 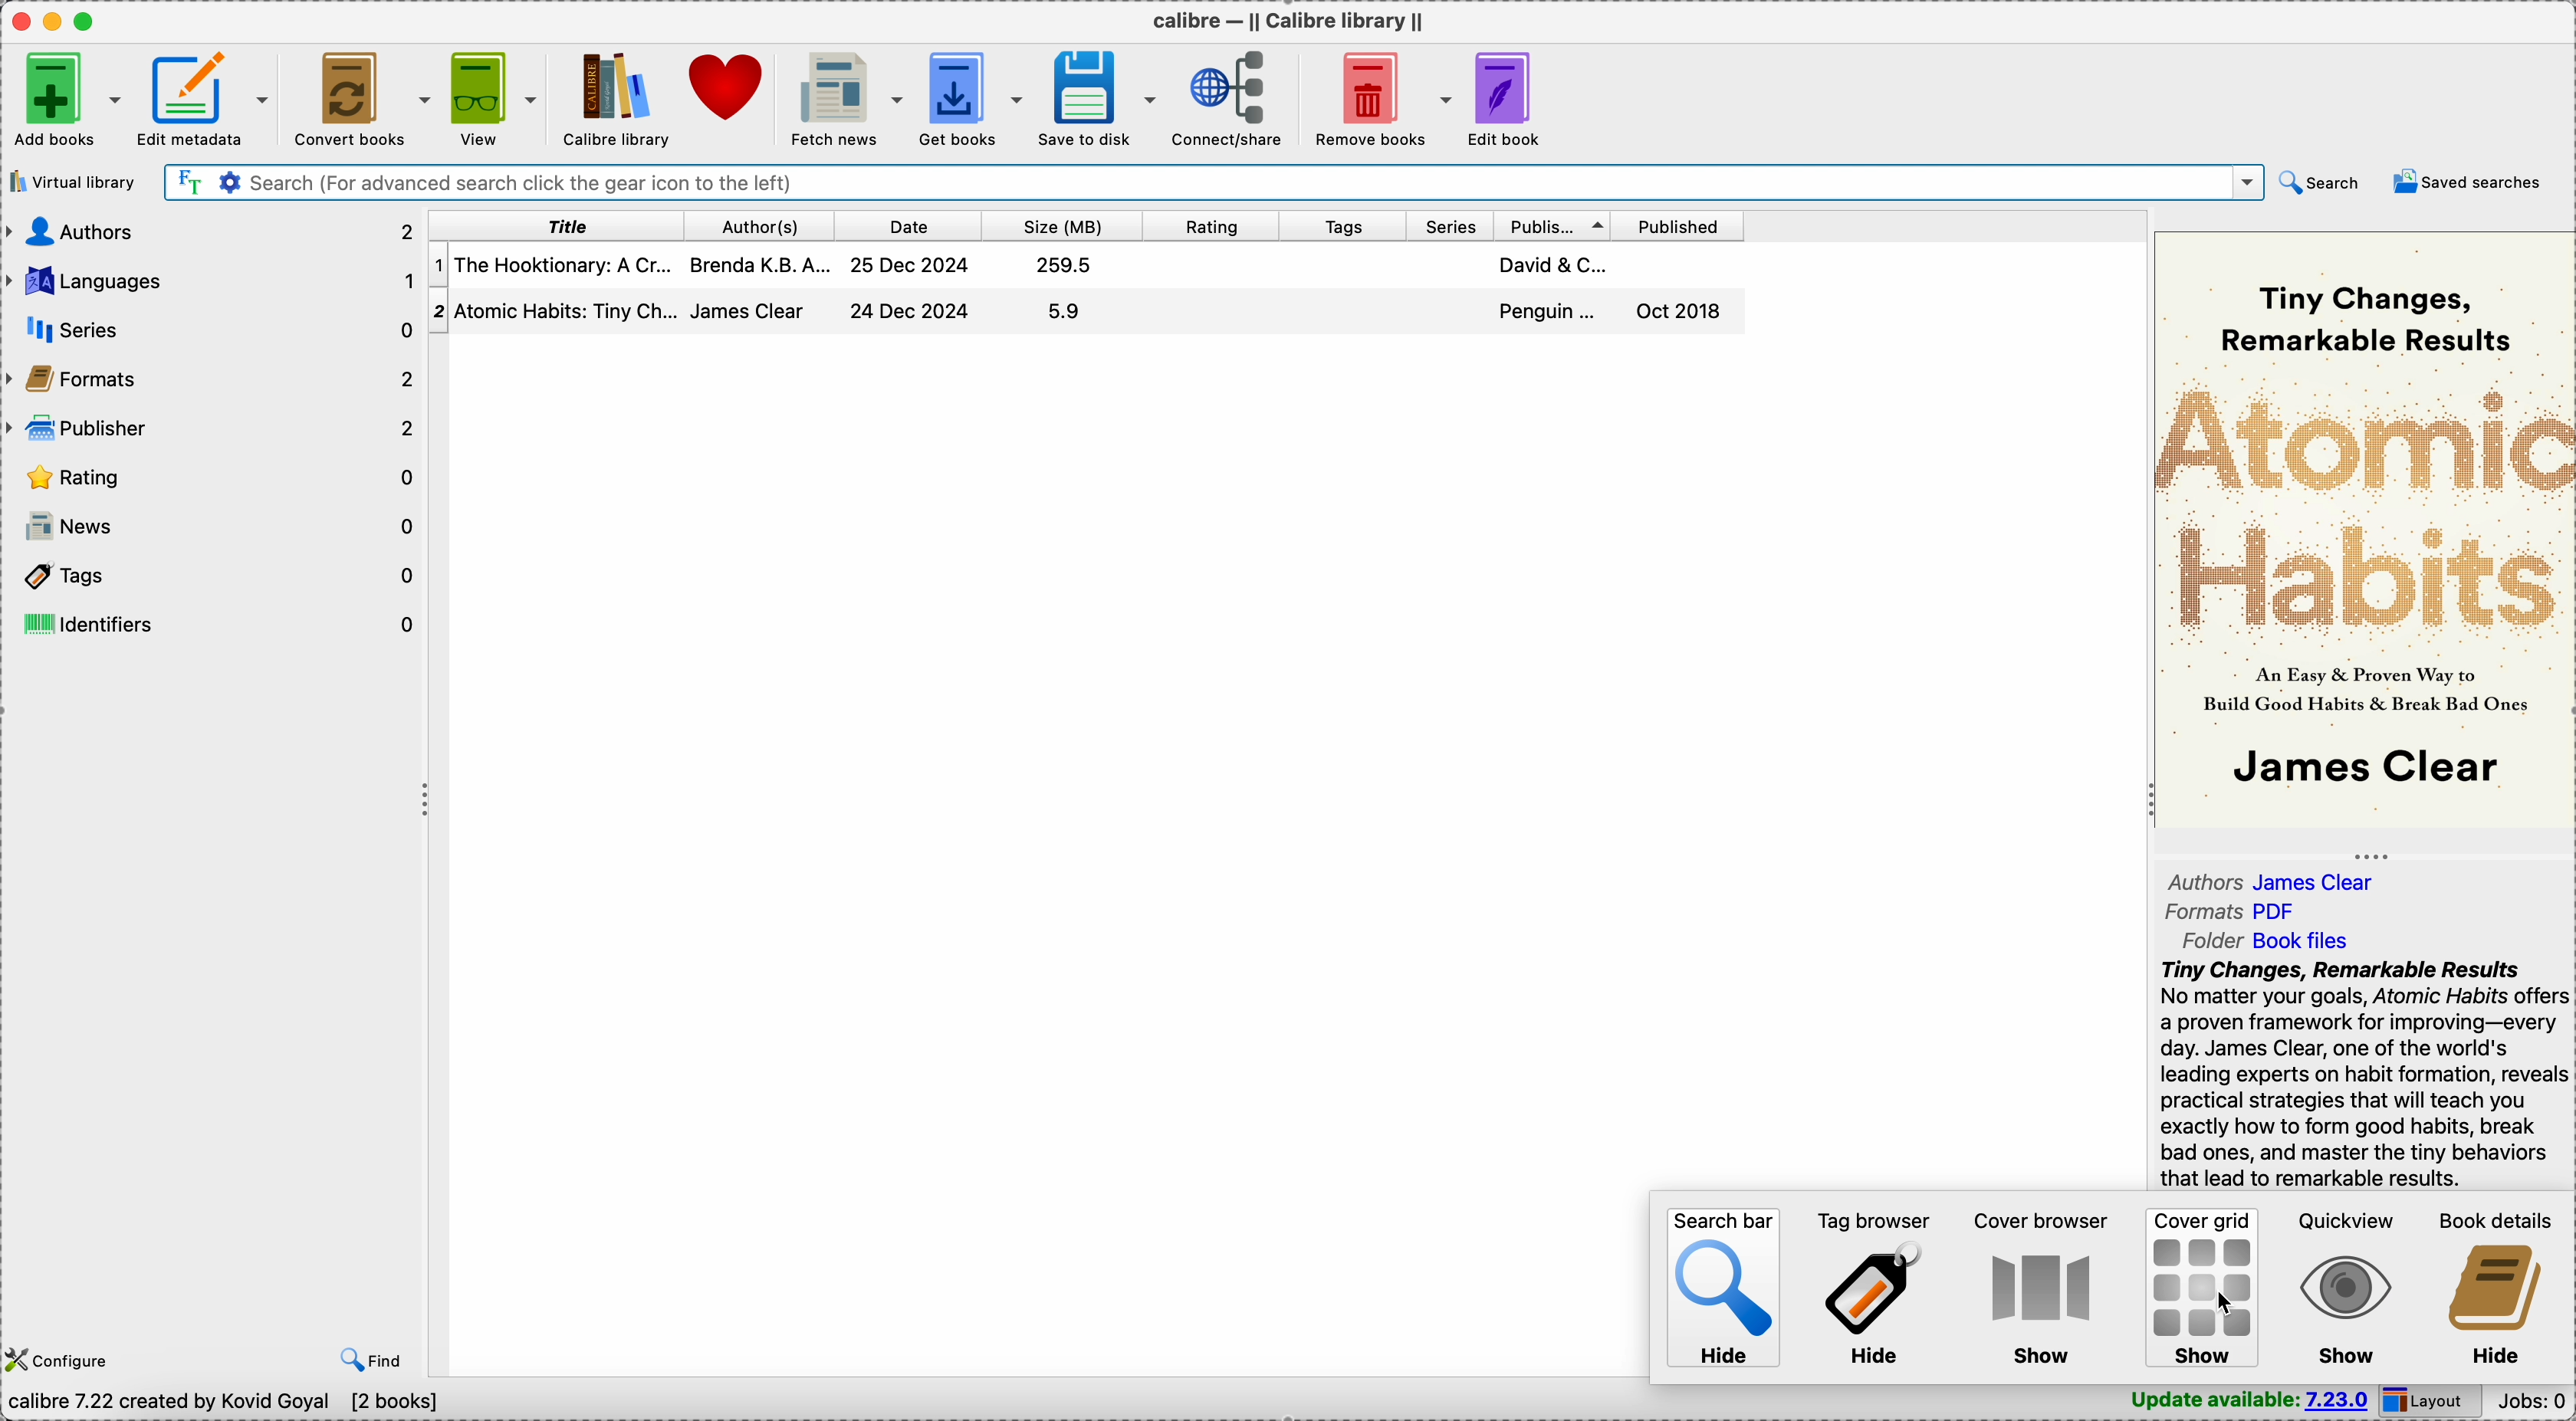 What do you see at coordinates (211, 480) in the screenshot?
I see `rating` at bounding box center [211, 480].